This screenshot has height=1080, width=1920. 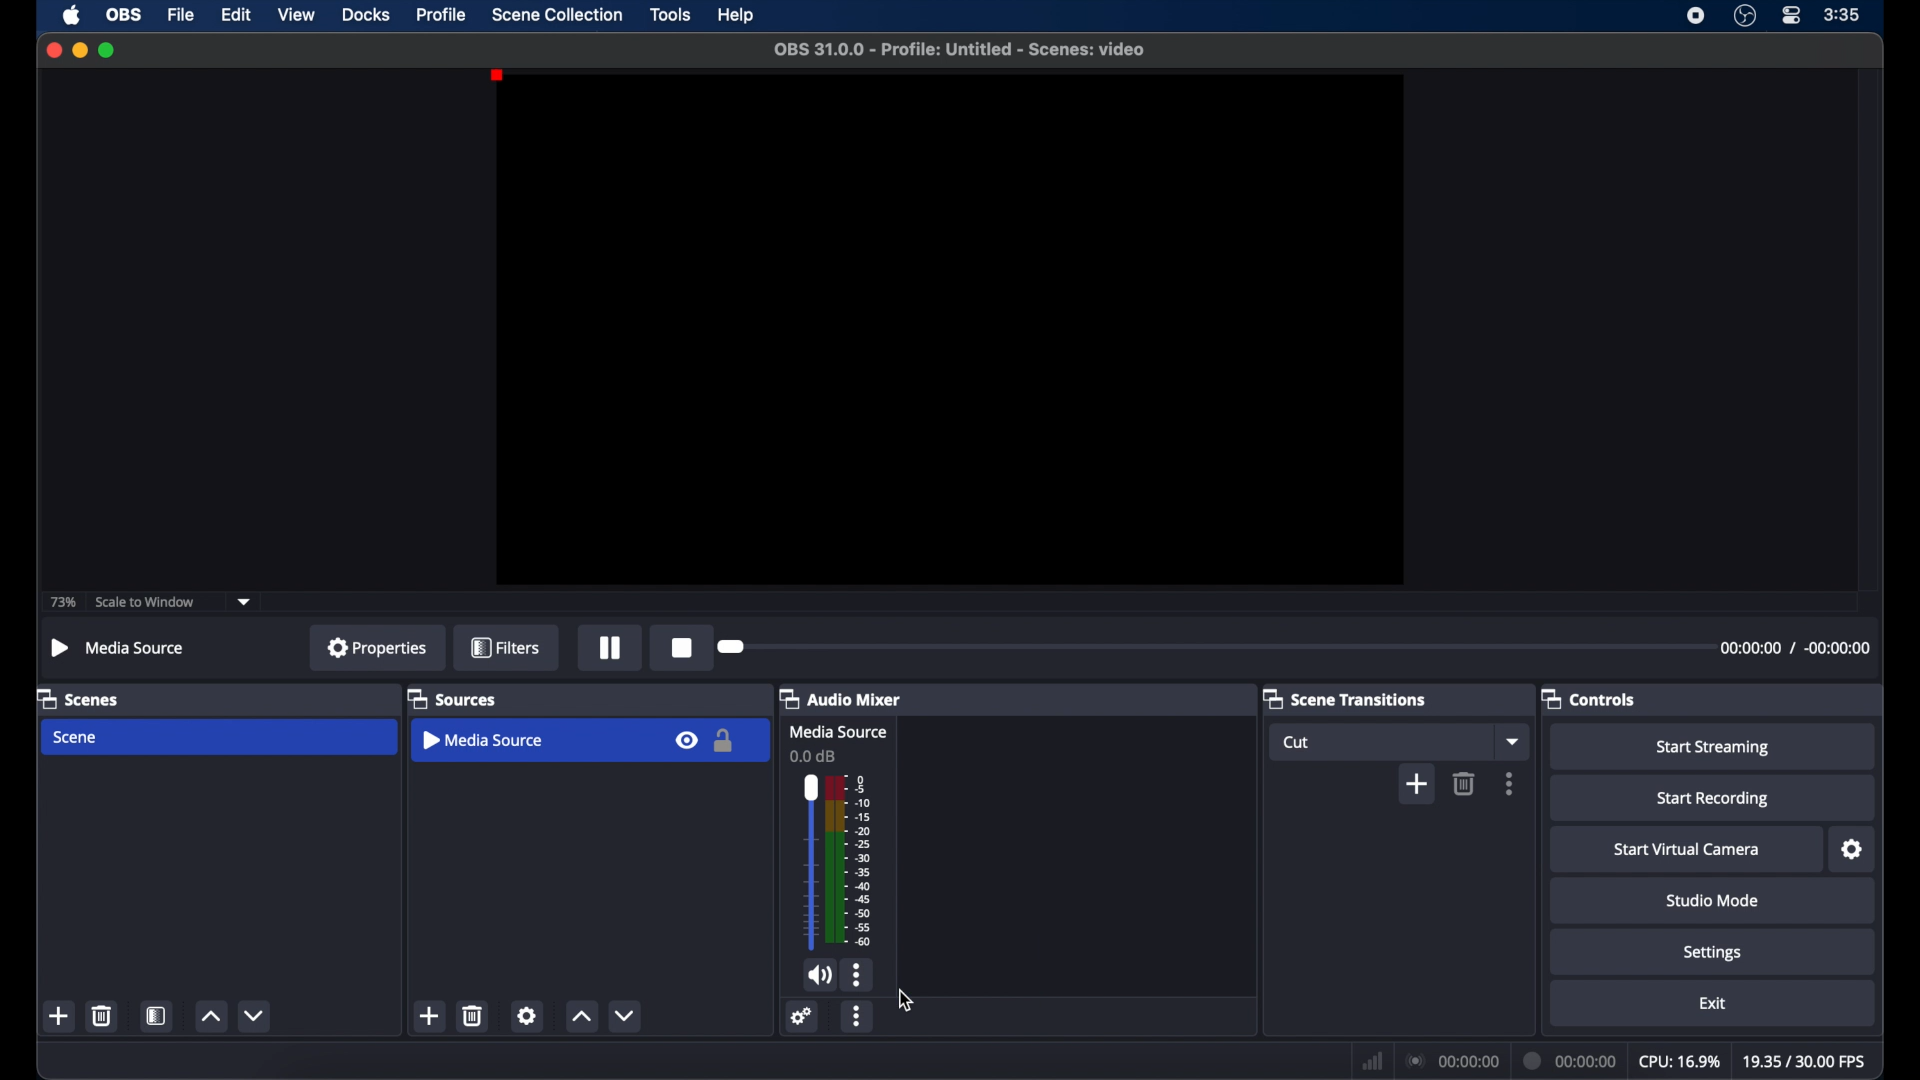 What do you see at coordinates (527, 1015) in the screenshot?
I see `settings` at bounding box center [527, 1015].